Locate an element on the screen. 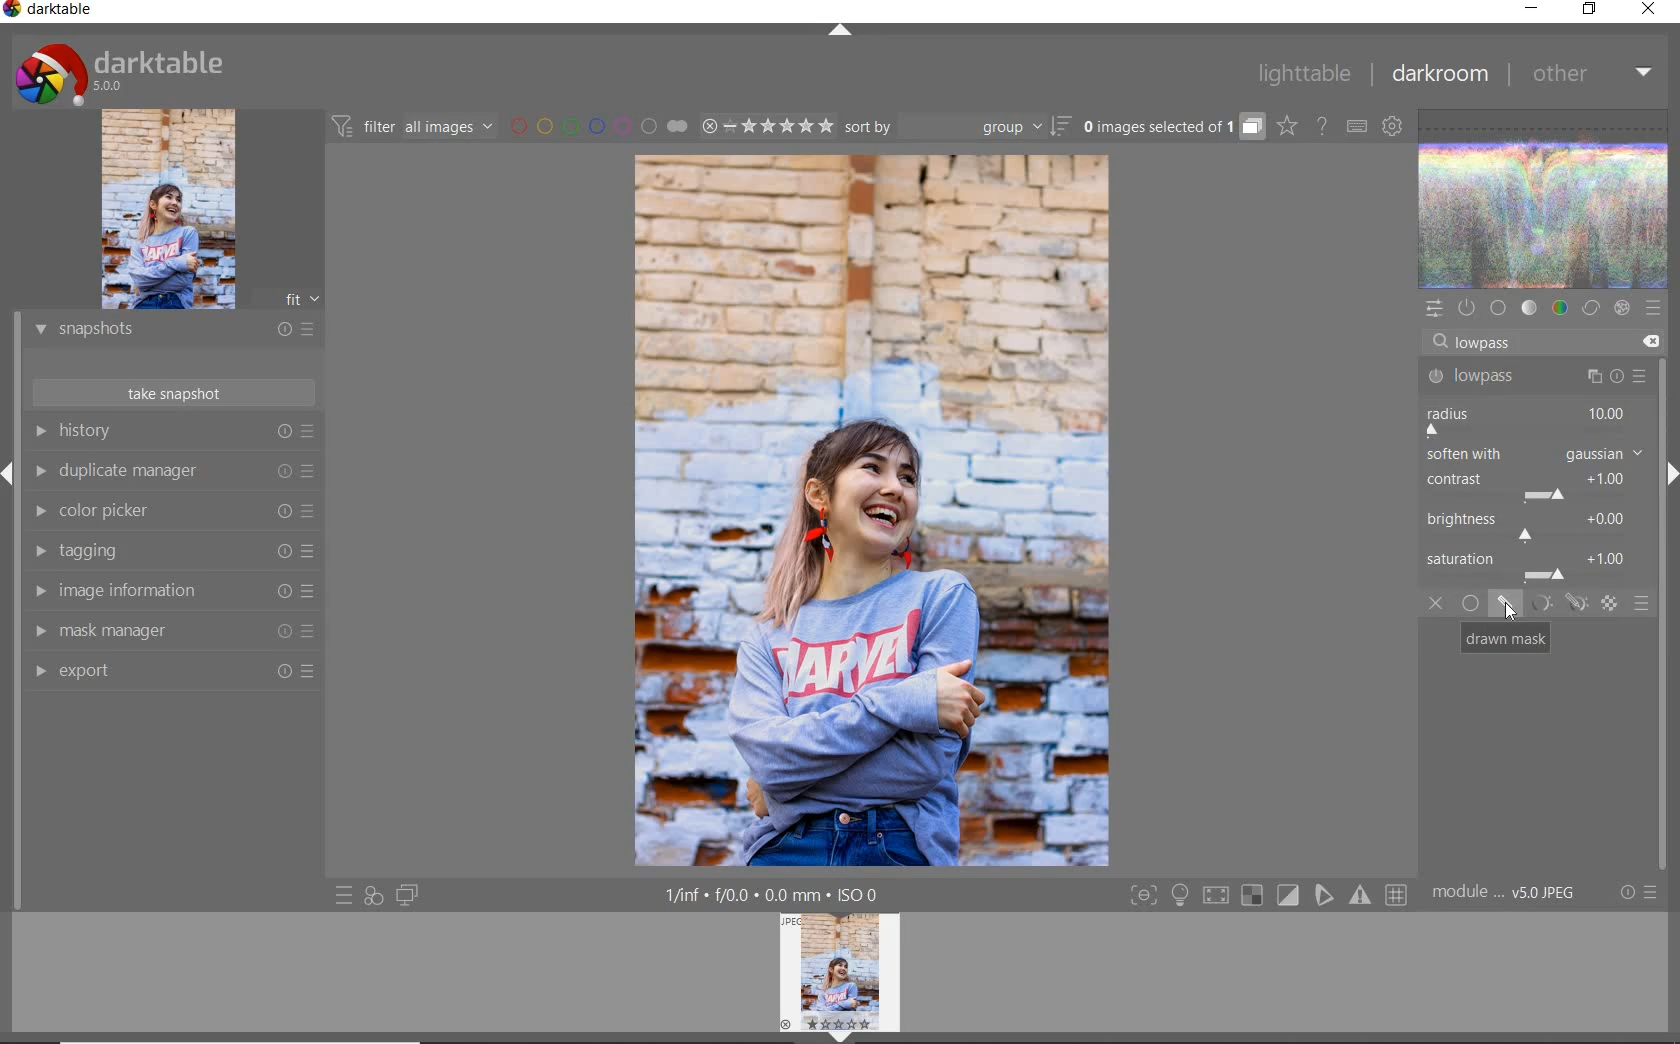 The width and height of the screenshot is (1680, 1044). export is located at coordinates (175, 671).